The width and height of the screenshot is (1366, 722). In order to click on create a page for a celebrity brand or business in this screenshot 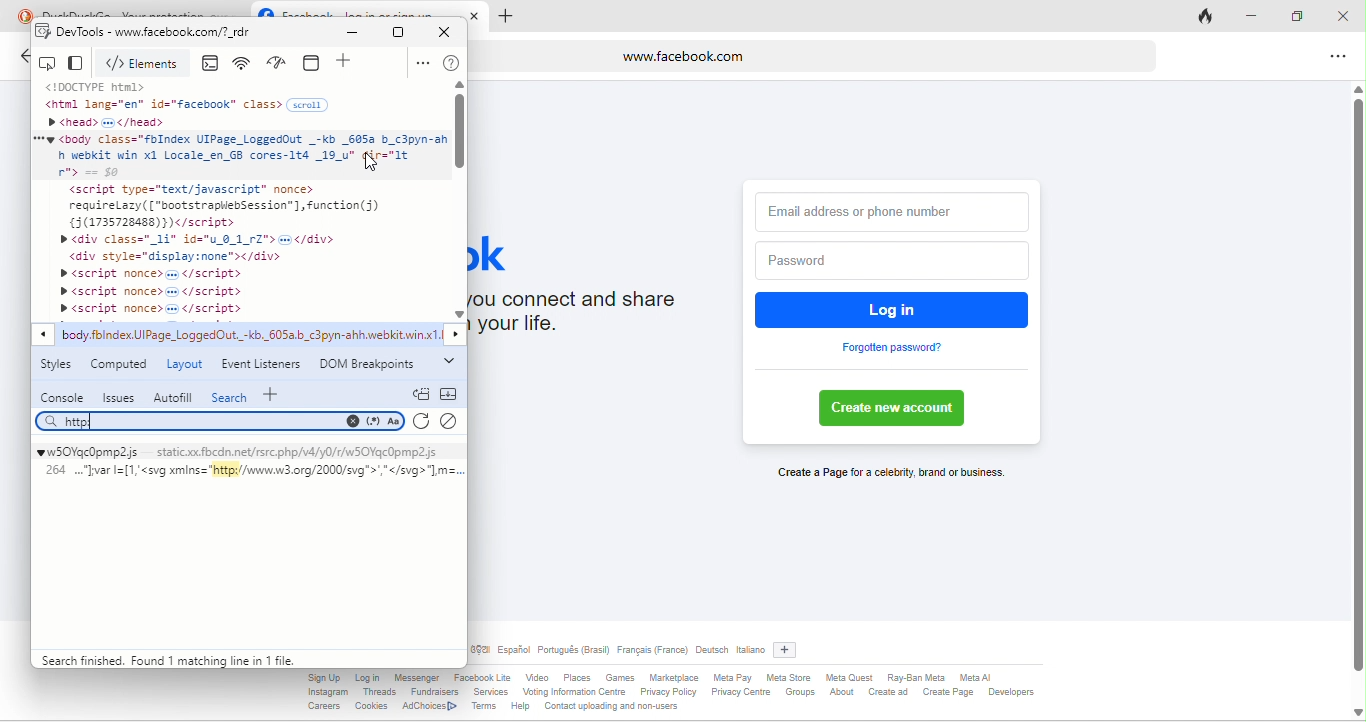, I will do `click(887, 474)`.